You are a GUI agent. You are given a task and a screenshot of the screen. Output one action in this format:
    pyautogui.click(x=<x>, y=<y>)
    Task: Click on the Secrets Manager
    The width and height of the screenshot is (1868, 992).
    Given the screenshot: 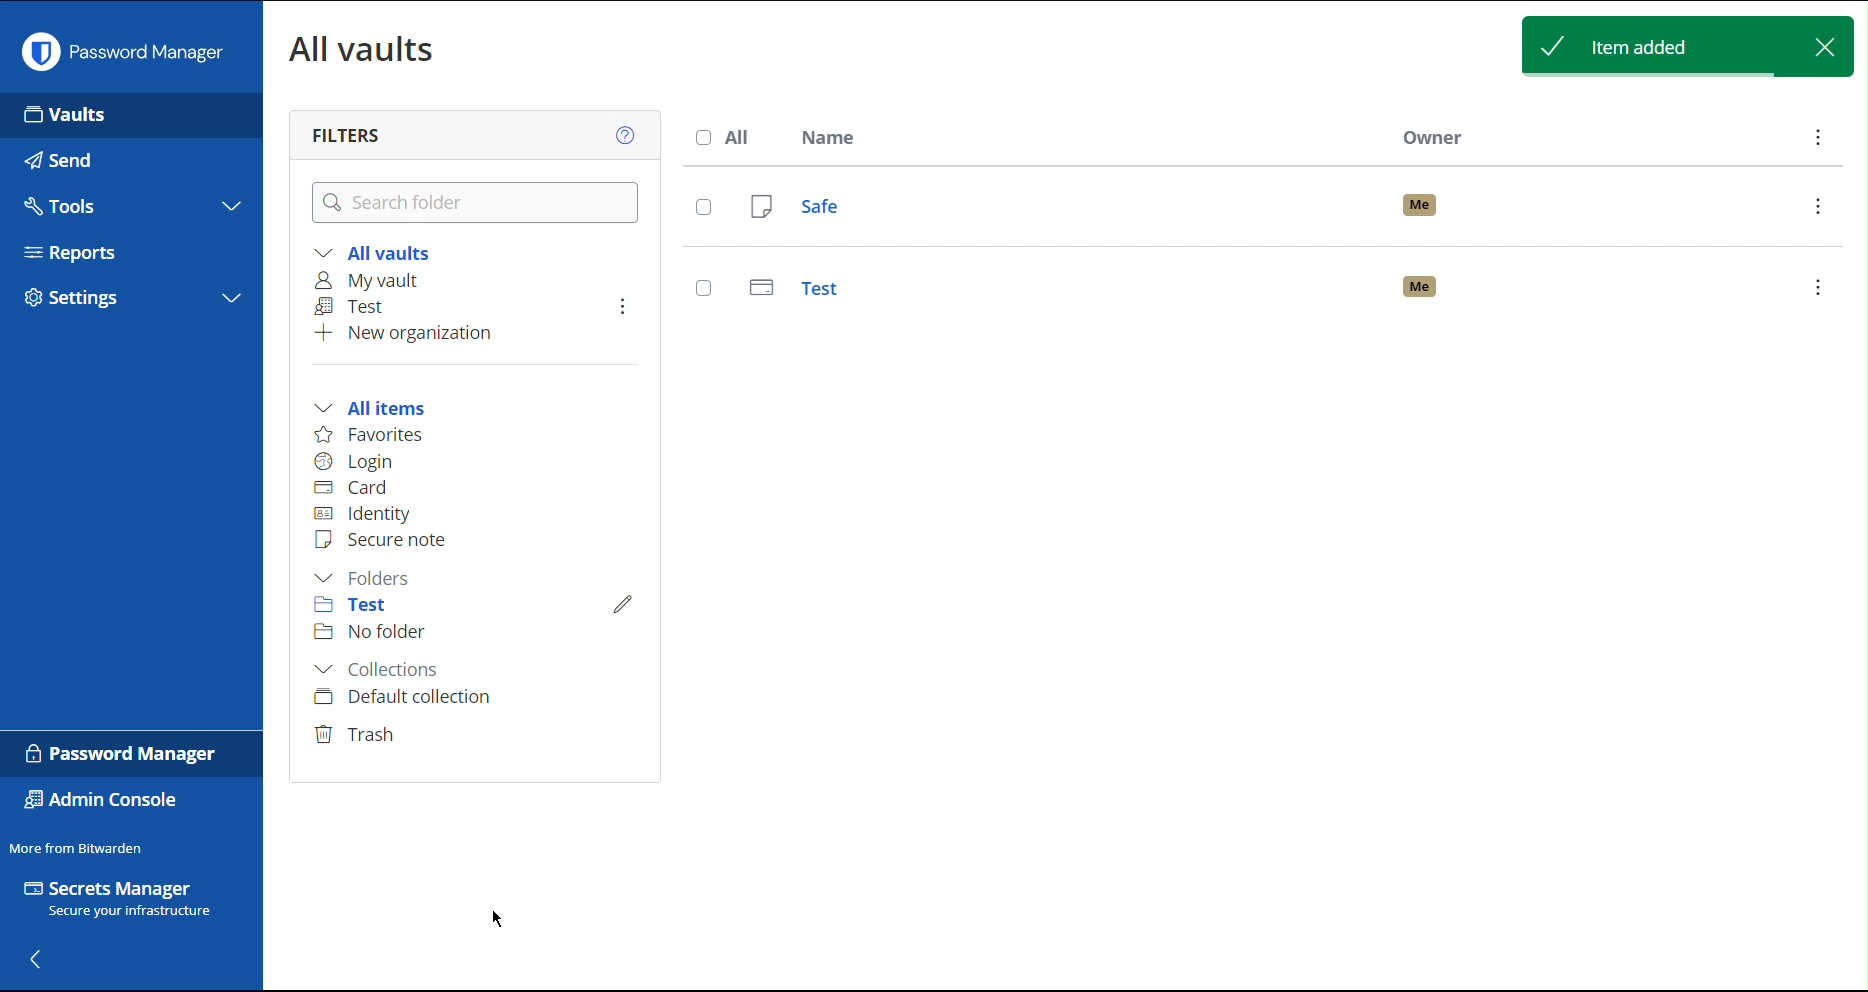 What is the action you would take?
    pyautogui.click(x=130, y=903)
    